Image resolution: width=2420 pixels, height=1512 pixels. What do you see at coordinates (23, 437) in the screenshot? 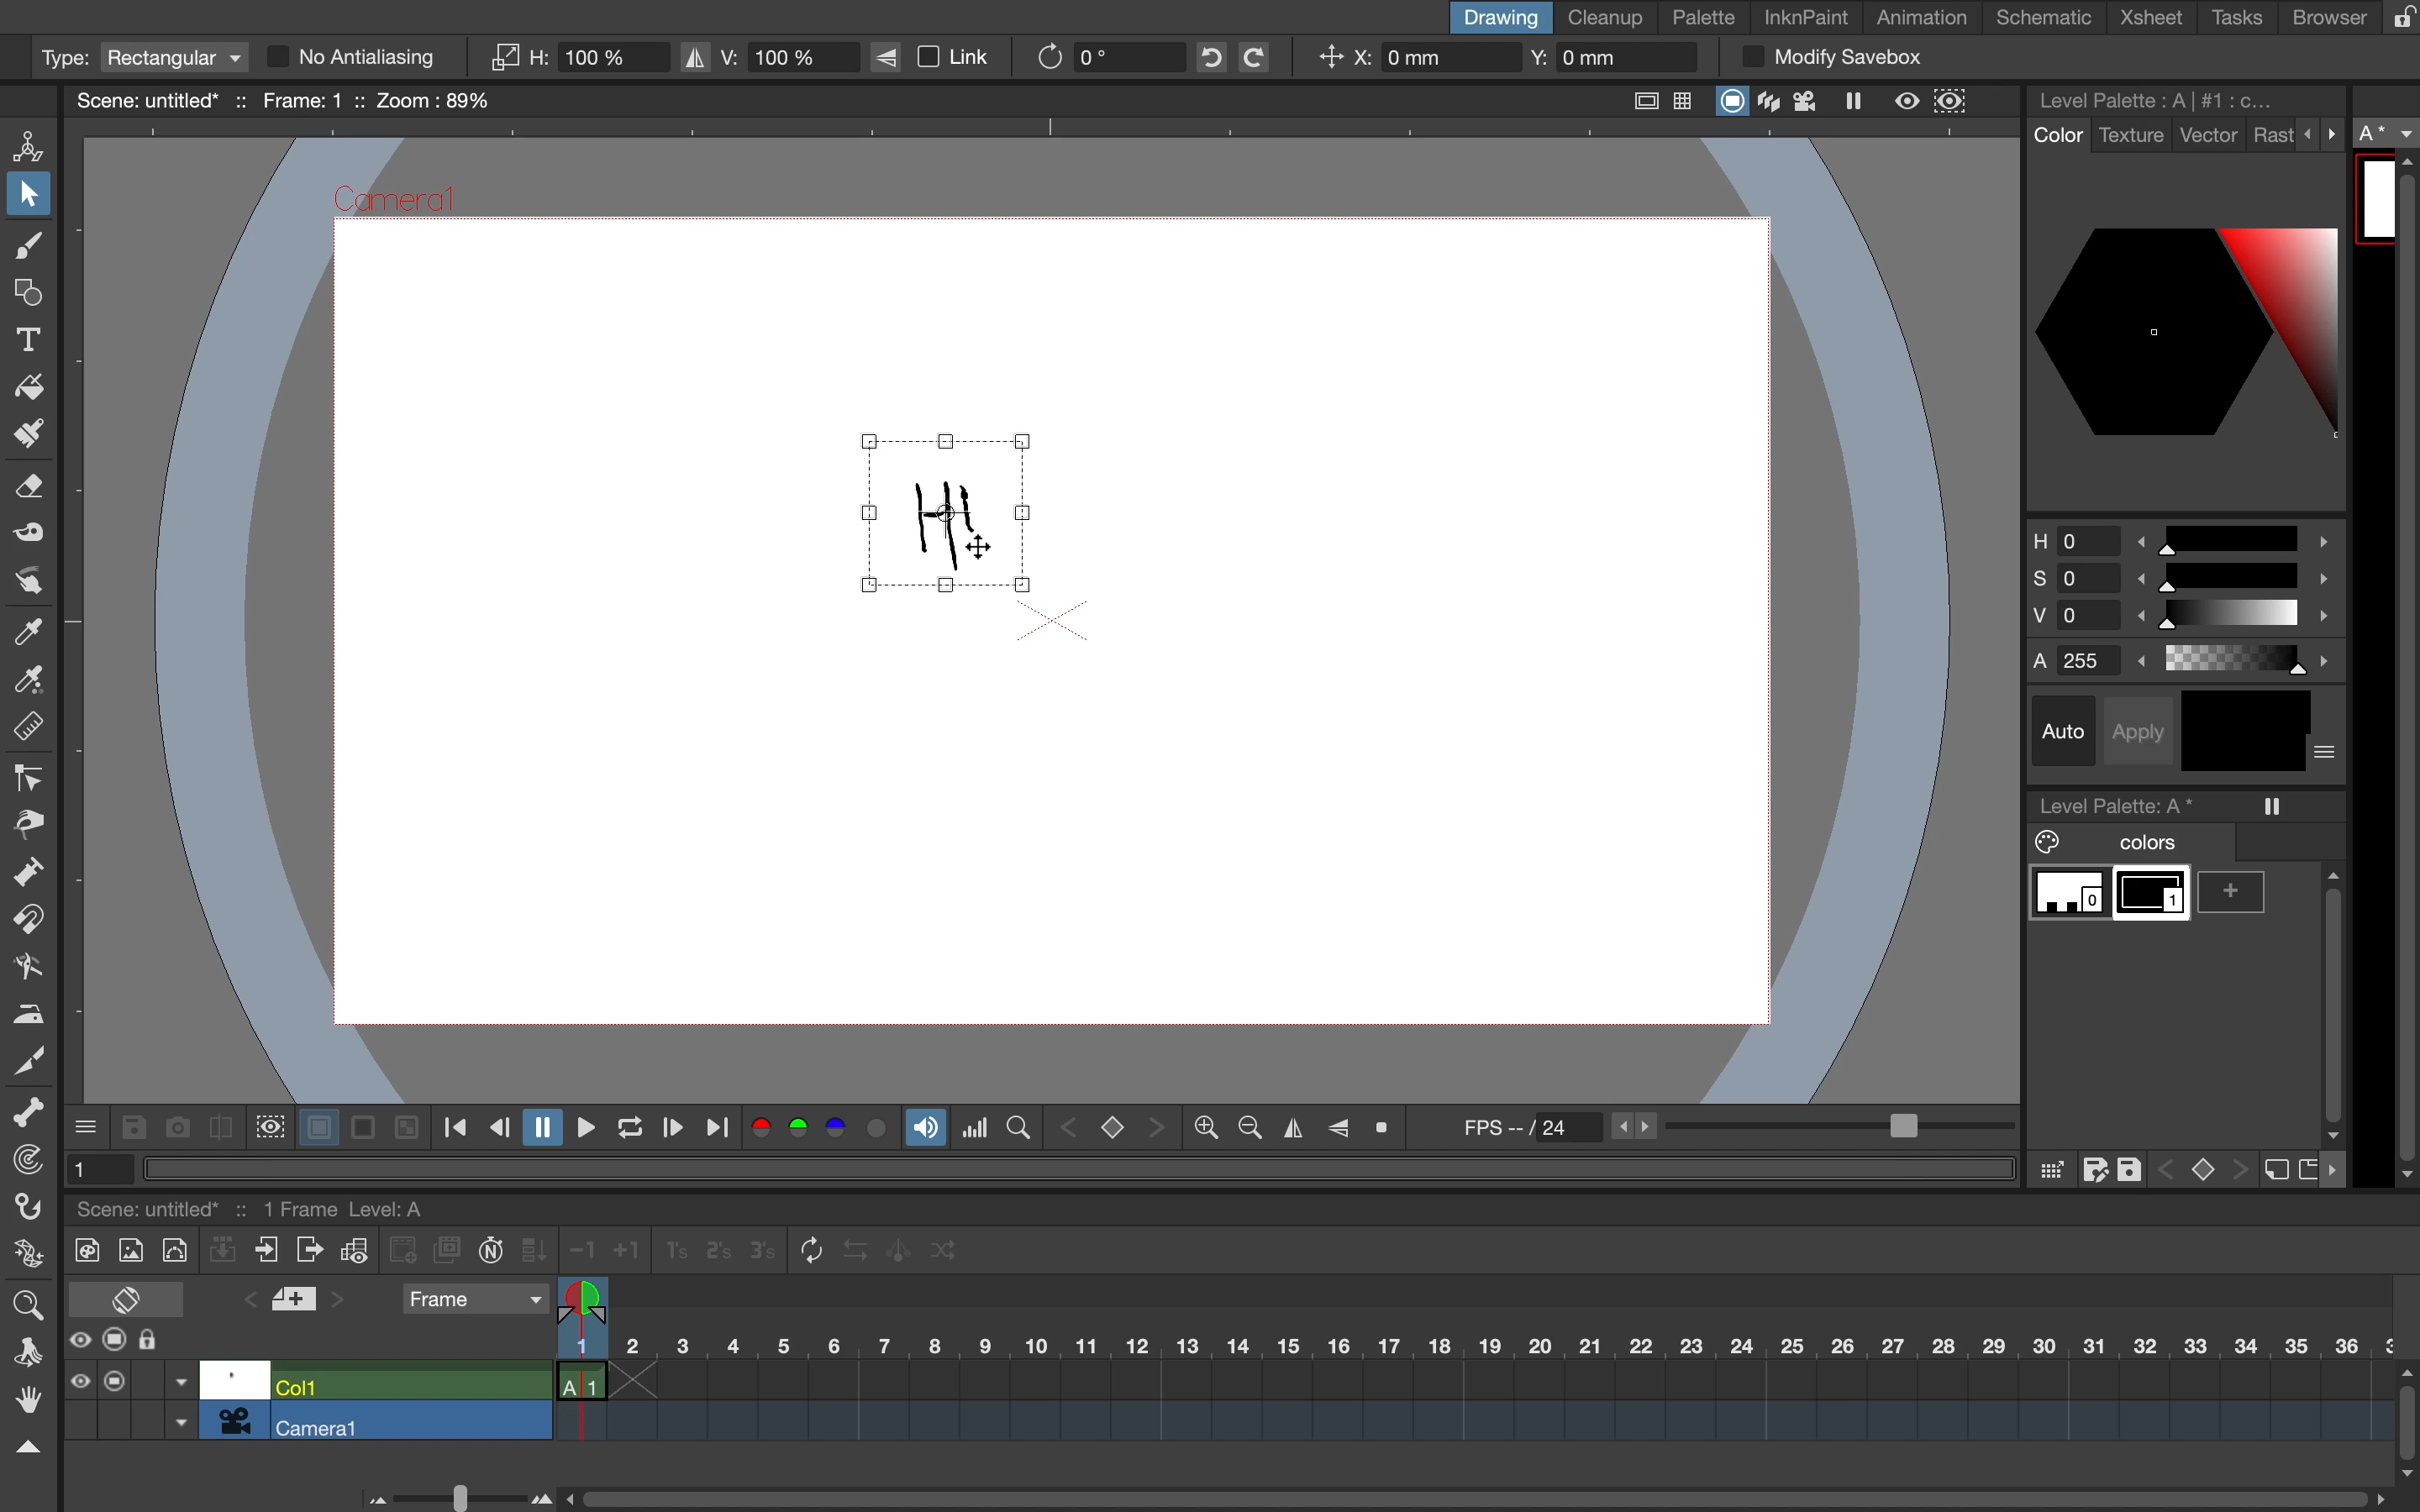
I see `paint brush tool` at bounding box center [23, 437].